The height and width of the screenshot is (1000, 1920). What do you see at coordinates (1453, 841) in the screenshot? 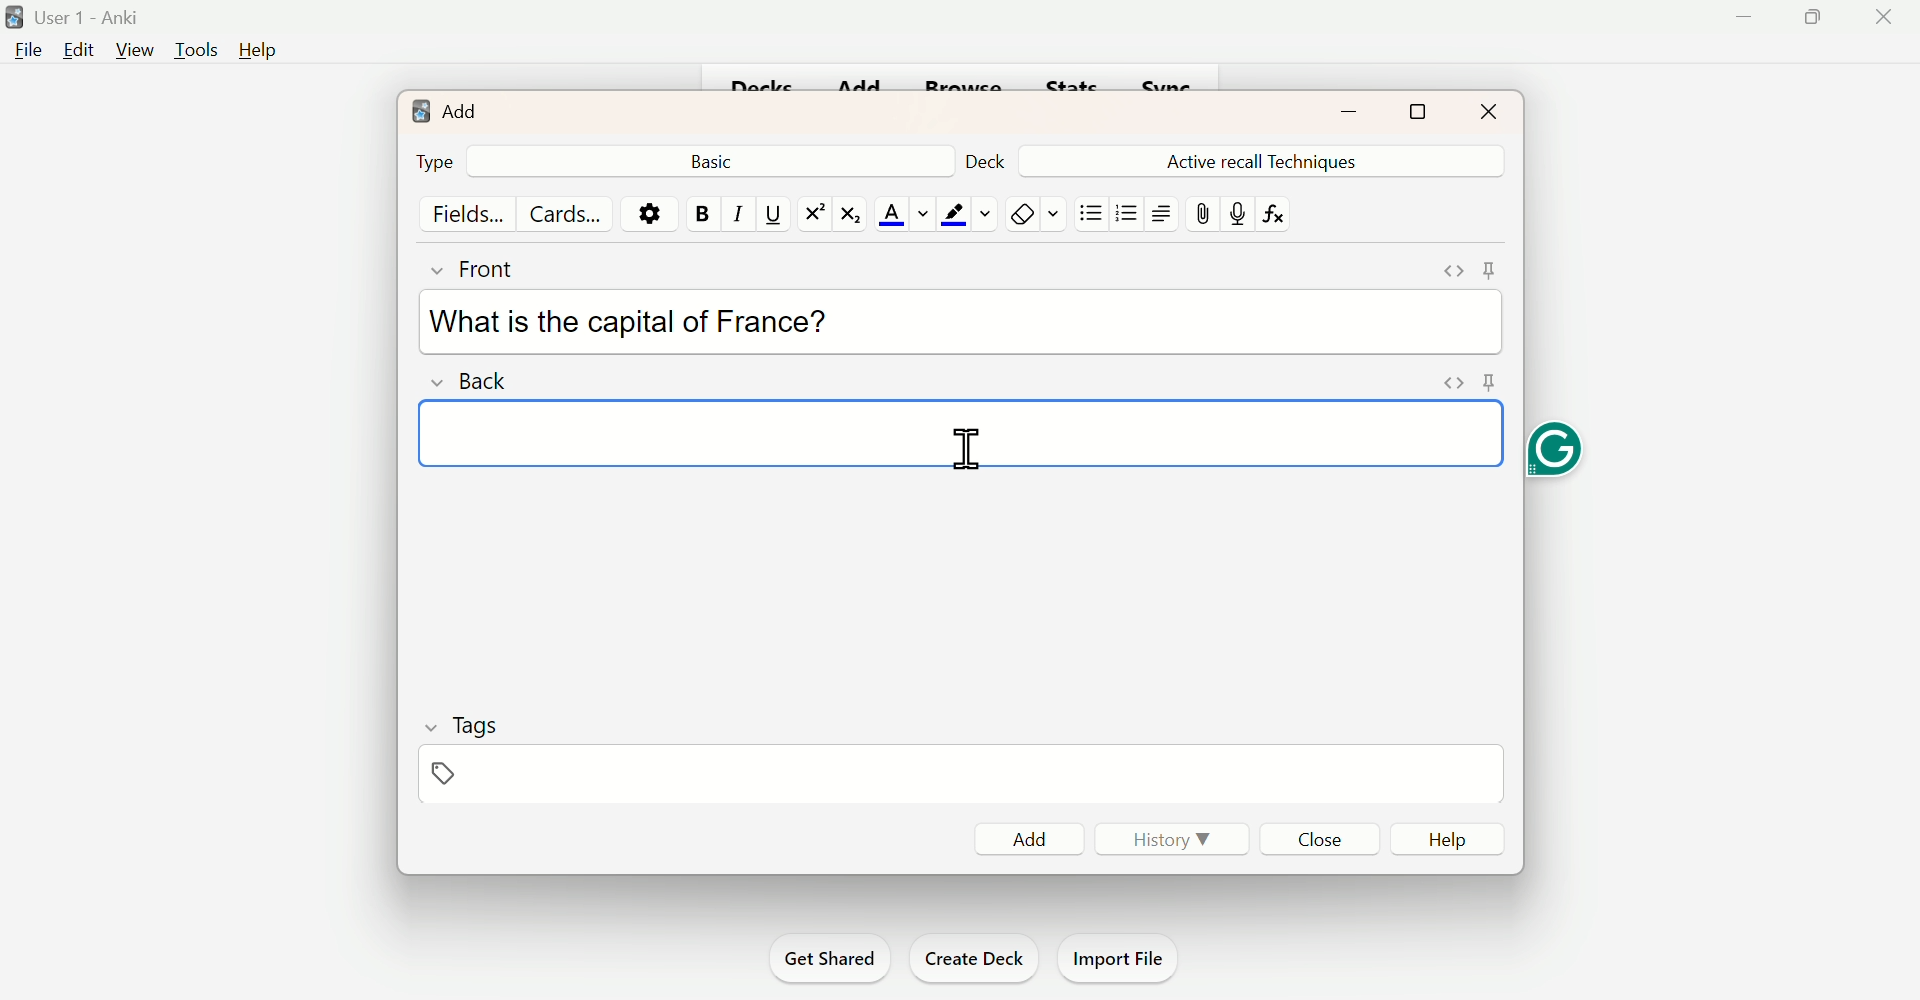
I see `Help` at bounding box center [1453, 841].